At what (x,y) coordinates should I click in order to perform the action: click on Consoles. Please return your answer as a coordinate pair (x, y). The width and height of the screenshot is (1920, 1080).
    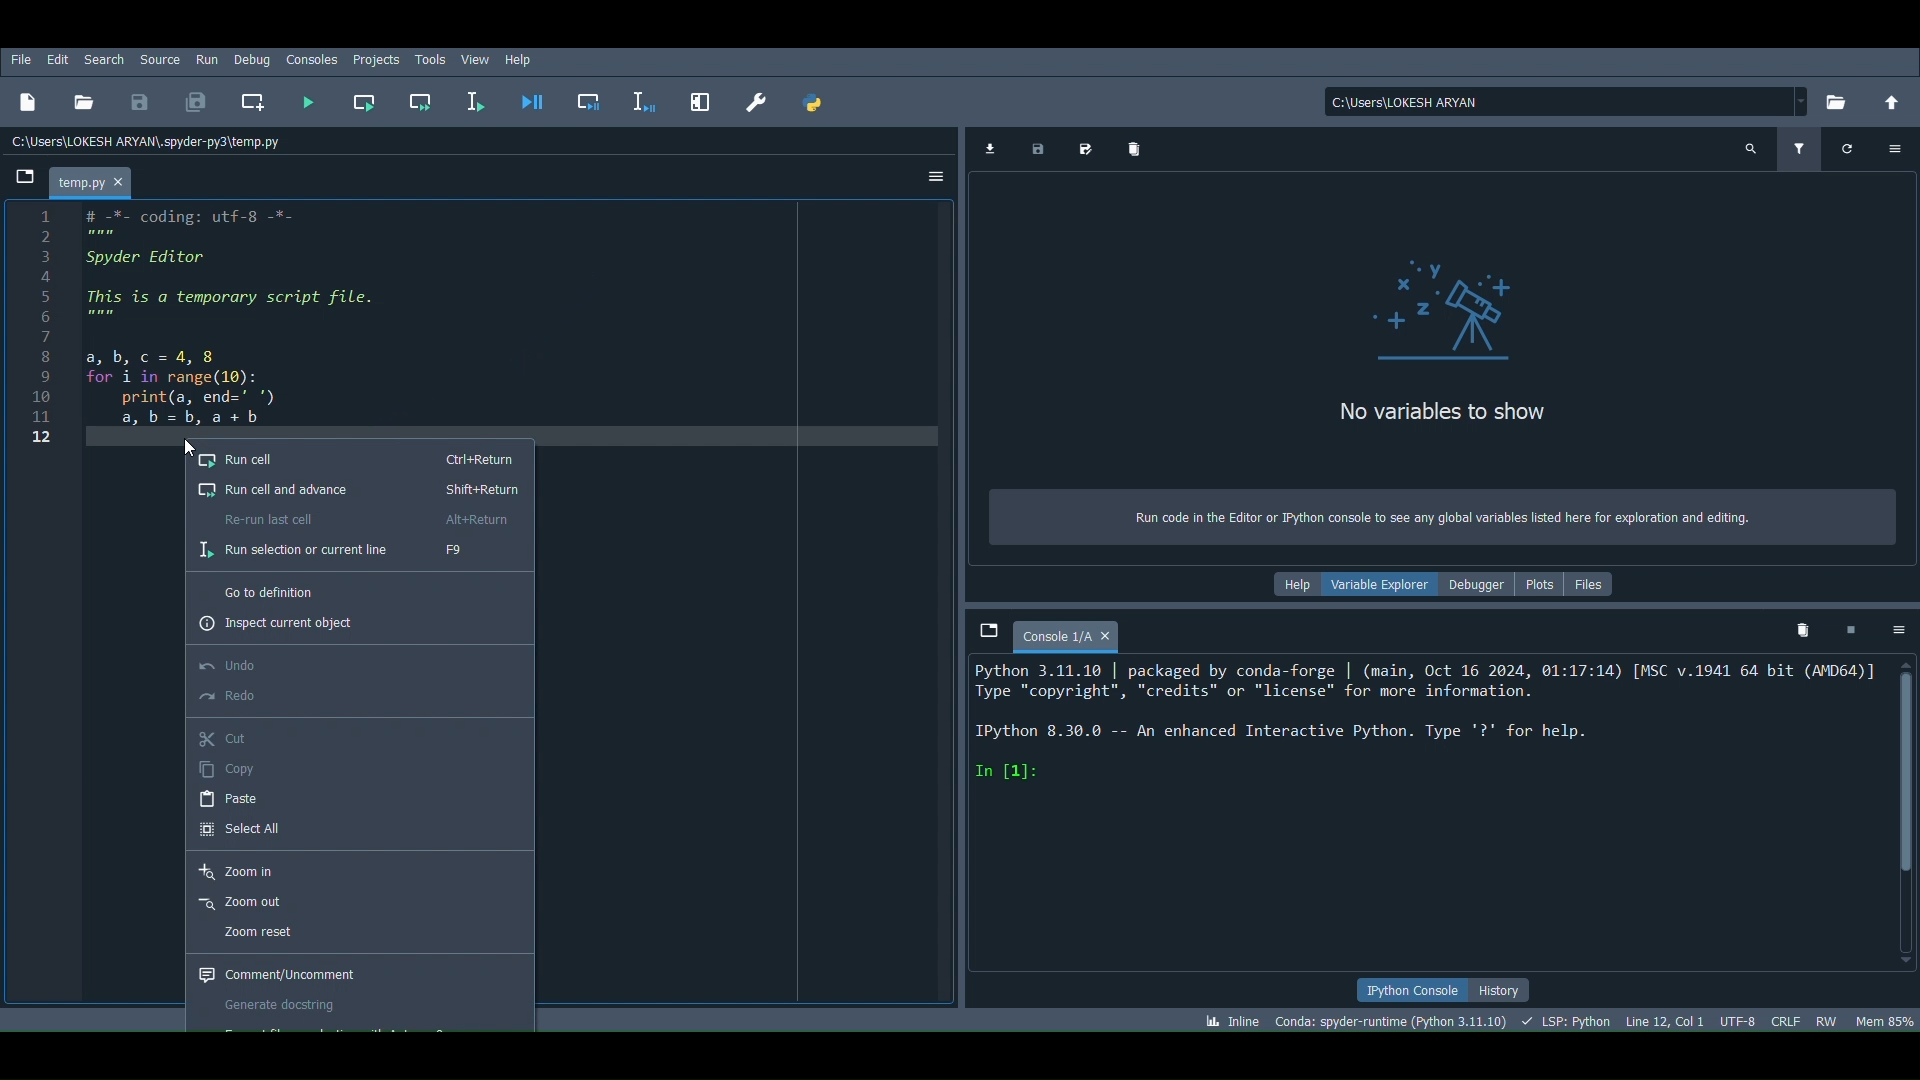
    Looking at the image, I should click on (312, 60).